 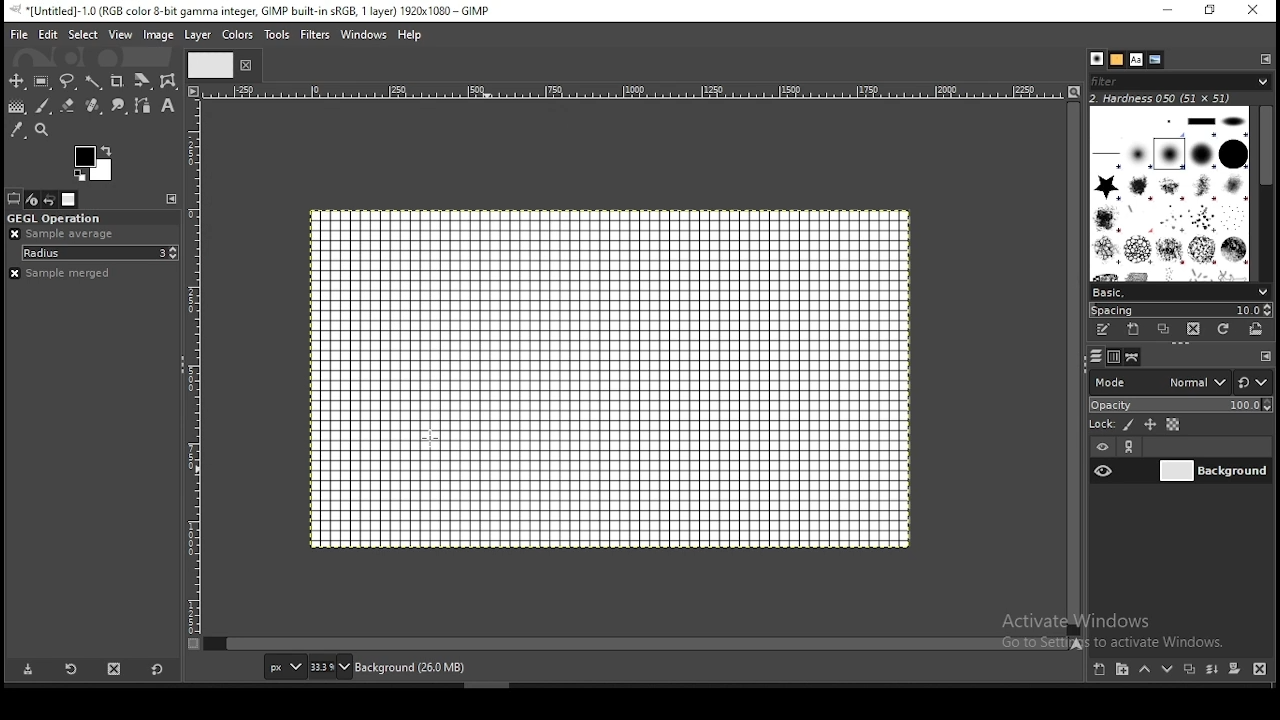 I want to click on fuzzy select tool, so click(x=94, y=83).